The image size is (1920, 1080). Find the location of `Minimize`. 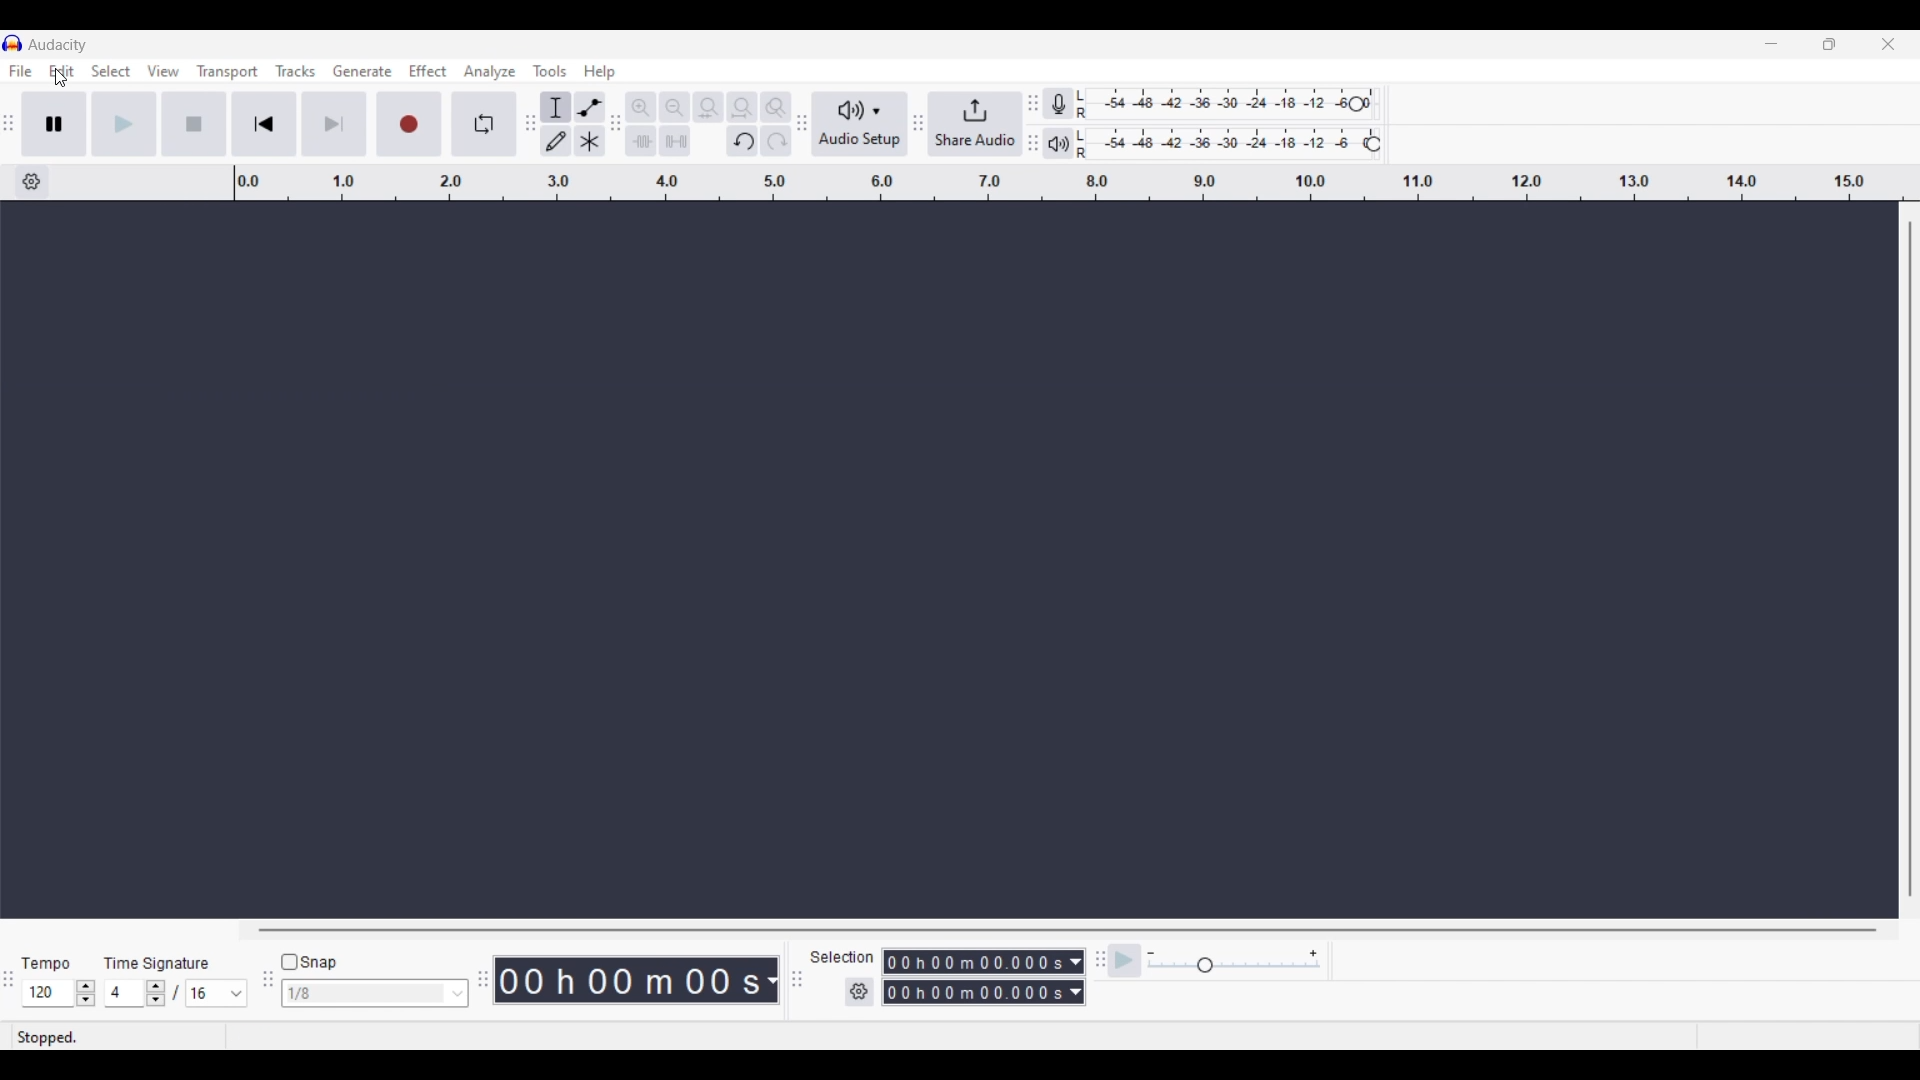

Minimize is located at coordinates (1771, 44).